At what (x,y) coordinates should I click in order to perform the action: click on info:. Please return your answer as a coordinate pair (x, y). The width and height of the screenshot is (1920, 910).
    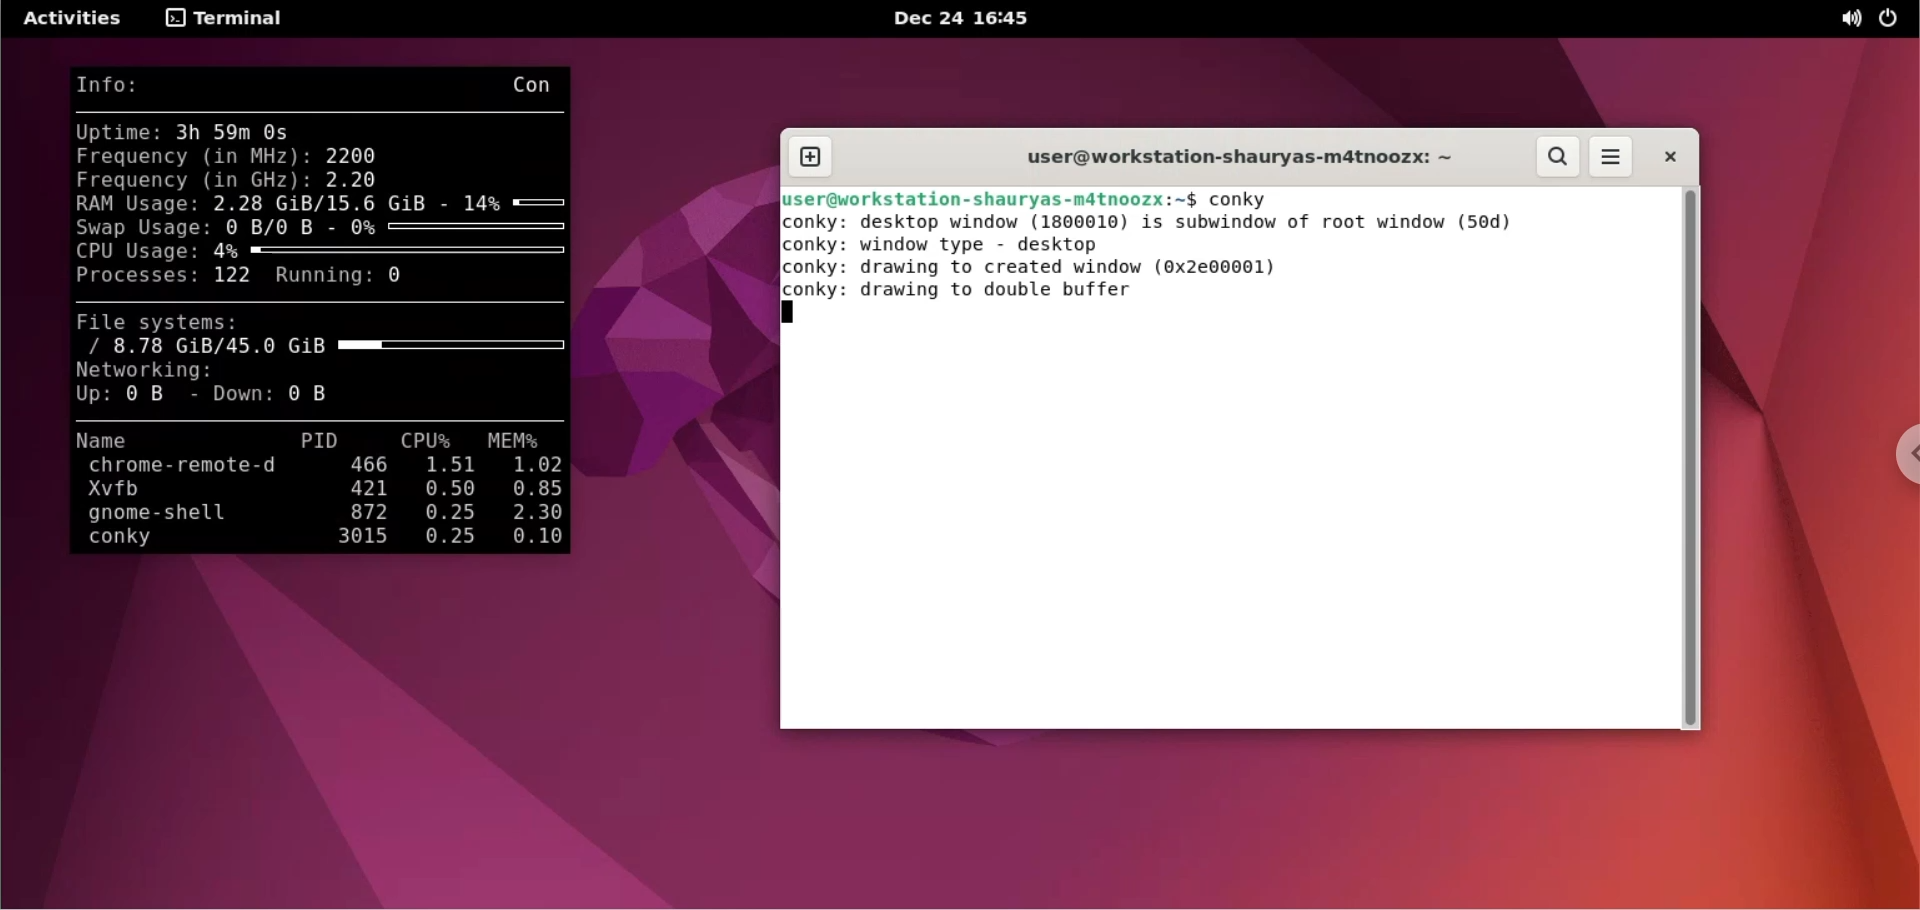
    Looking at the image, I should click on (130, 87).